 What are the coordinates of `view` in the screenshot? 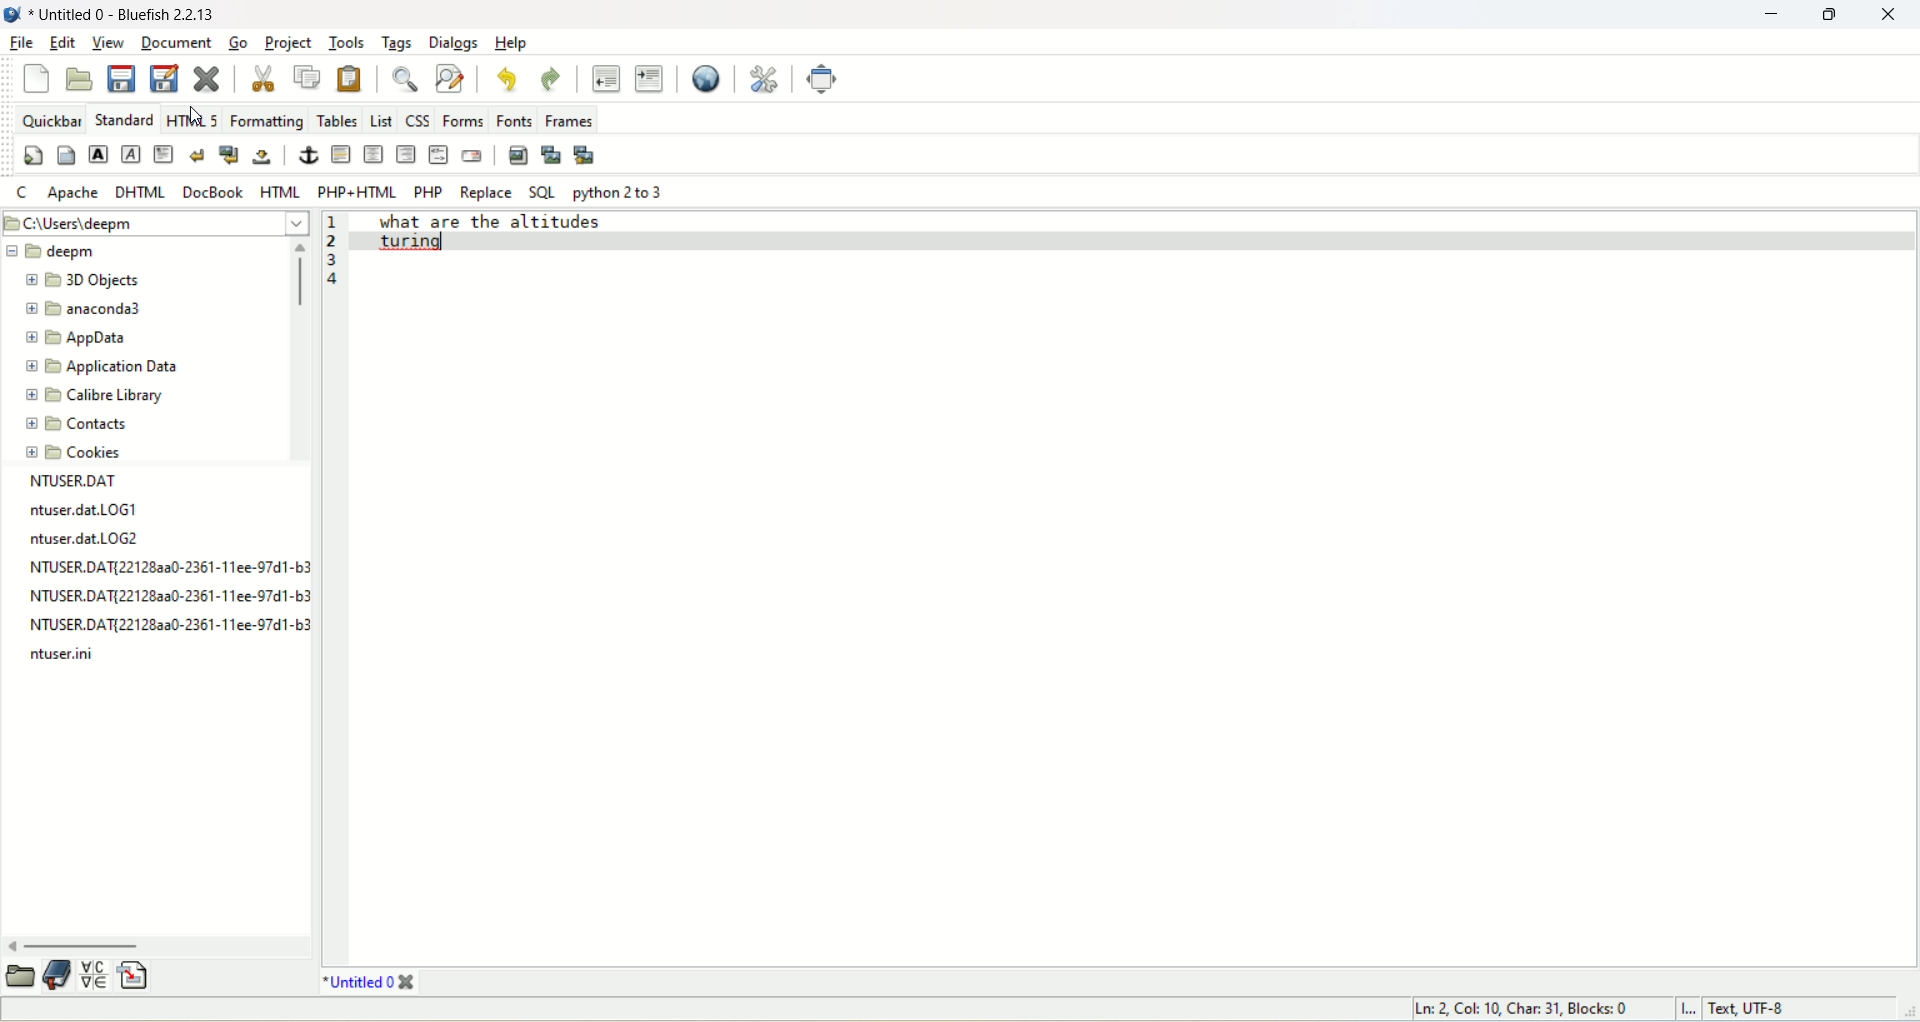 It's located at (107, 41).